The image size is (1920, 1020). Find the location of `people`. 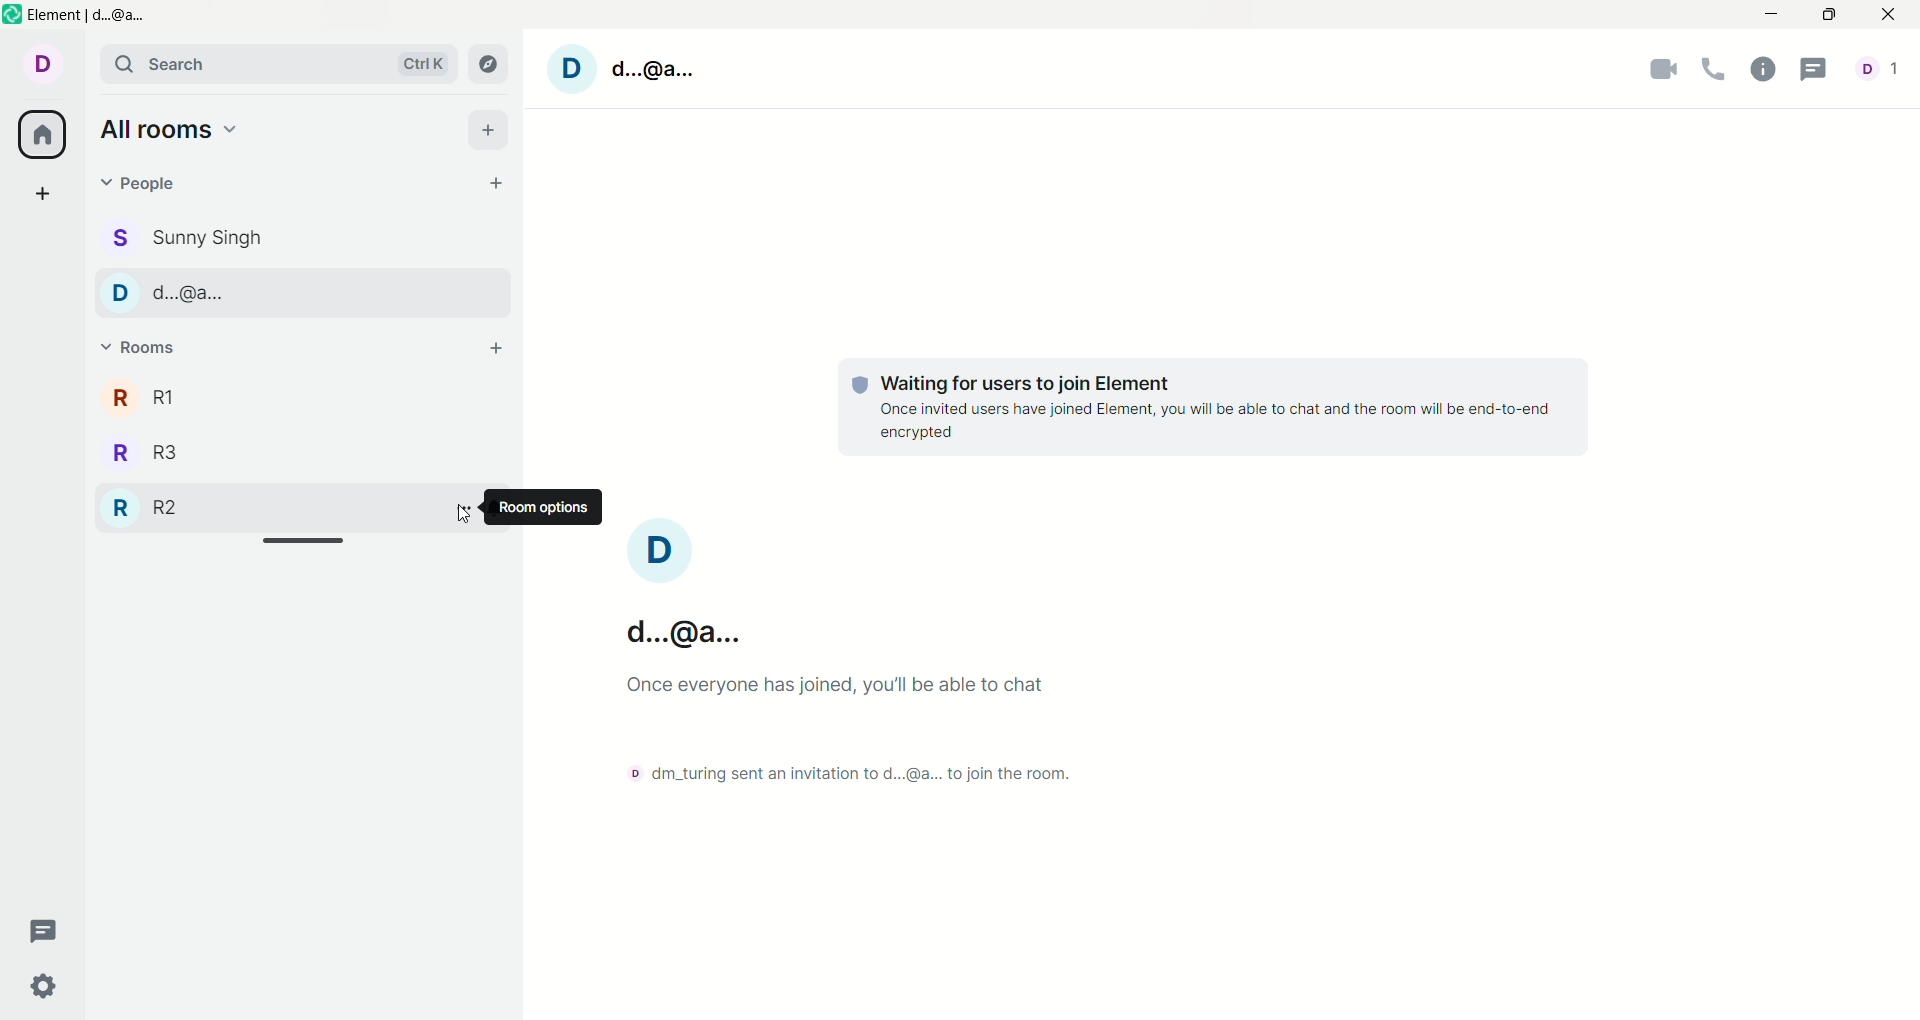

people is located at coordinates (141, 185).